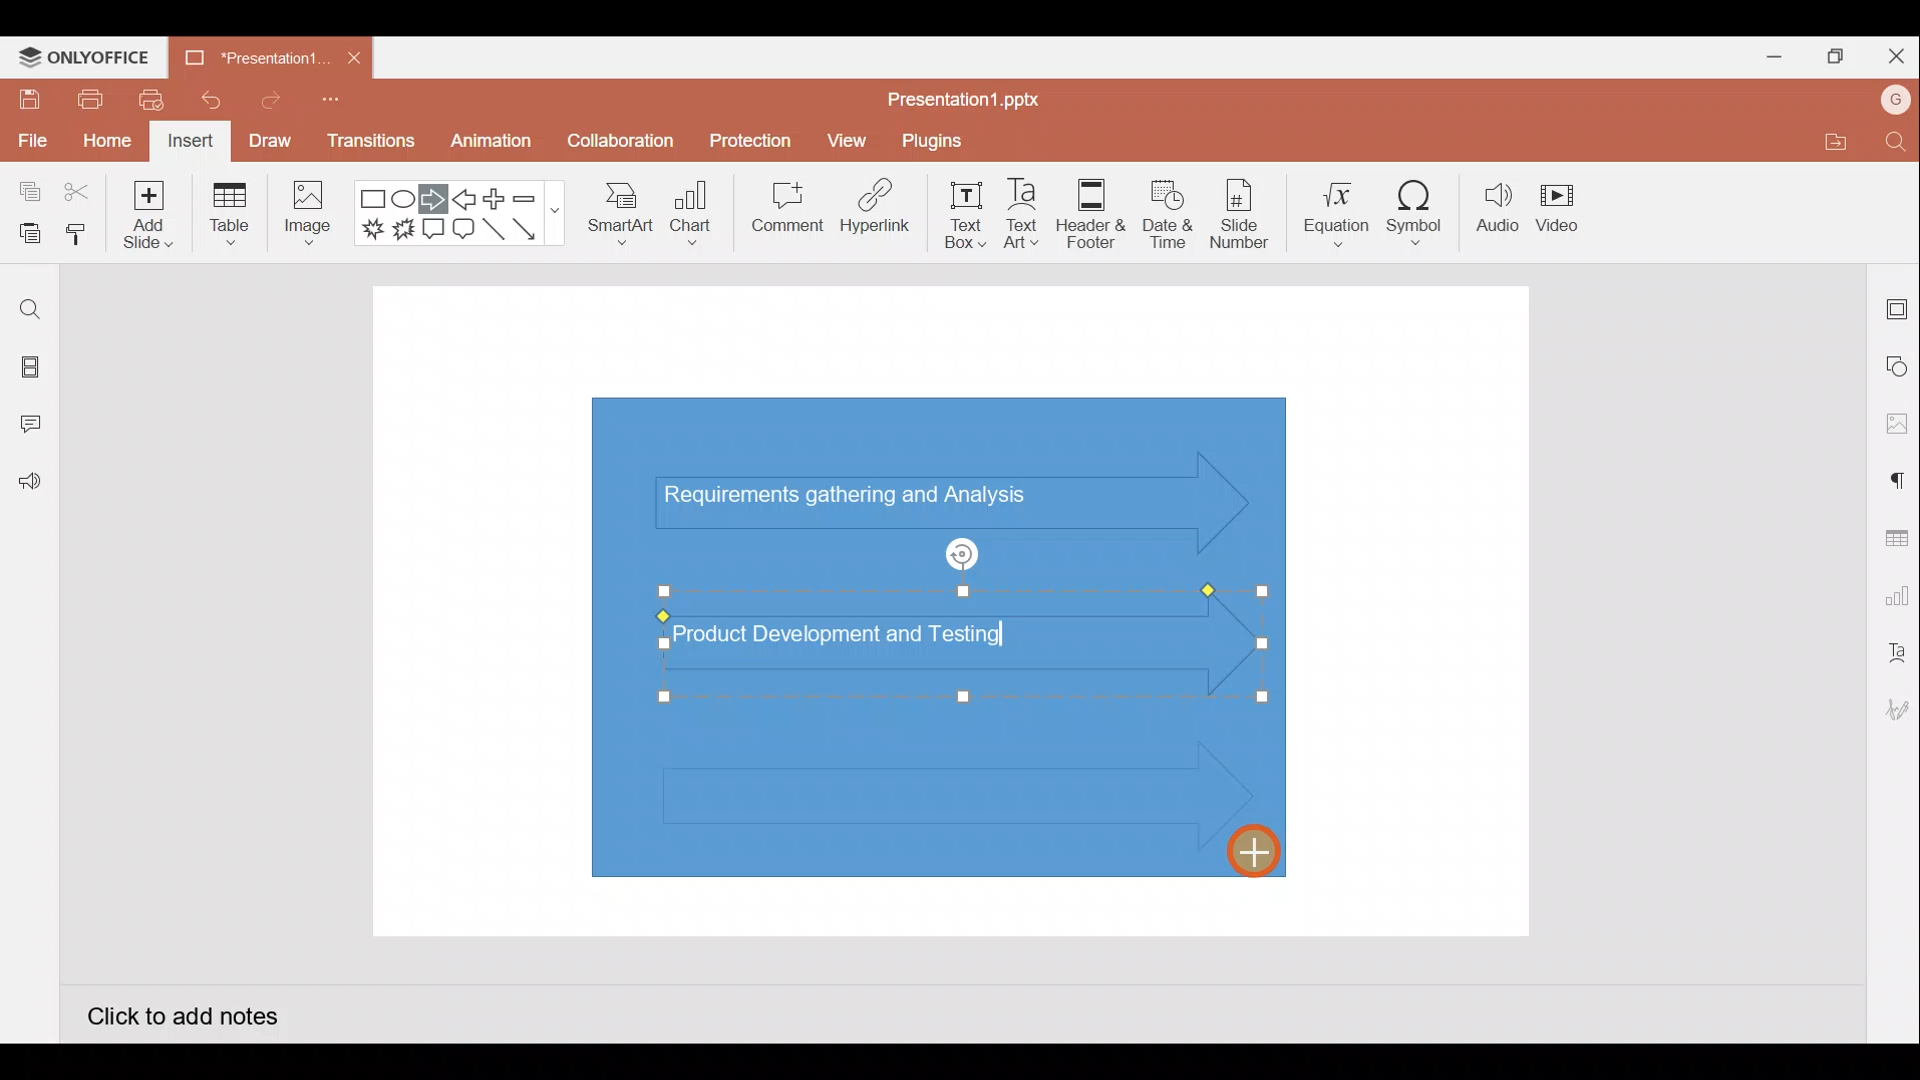 The image size is (1920, 1080). Describe the element at coordinates (1894, 712) in the screenshot. I see `Signature settings` at that location.